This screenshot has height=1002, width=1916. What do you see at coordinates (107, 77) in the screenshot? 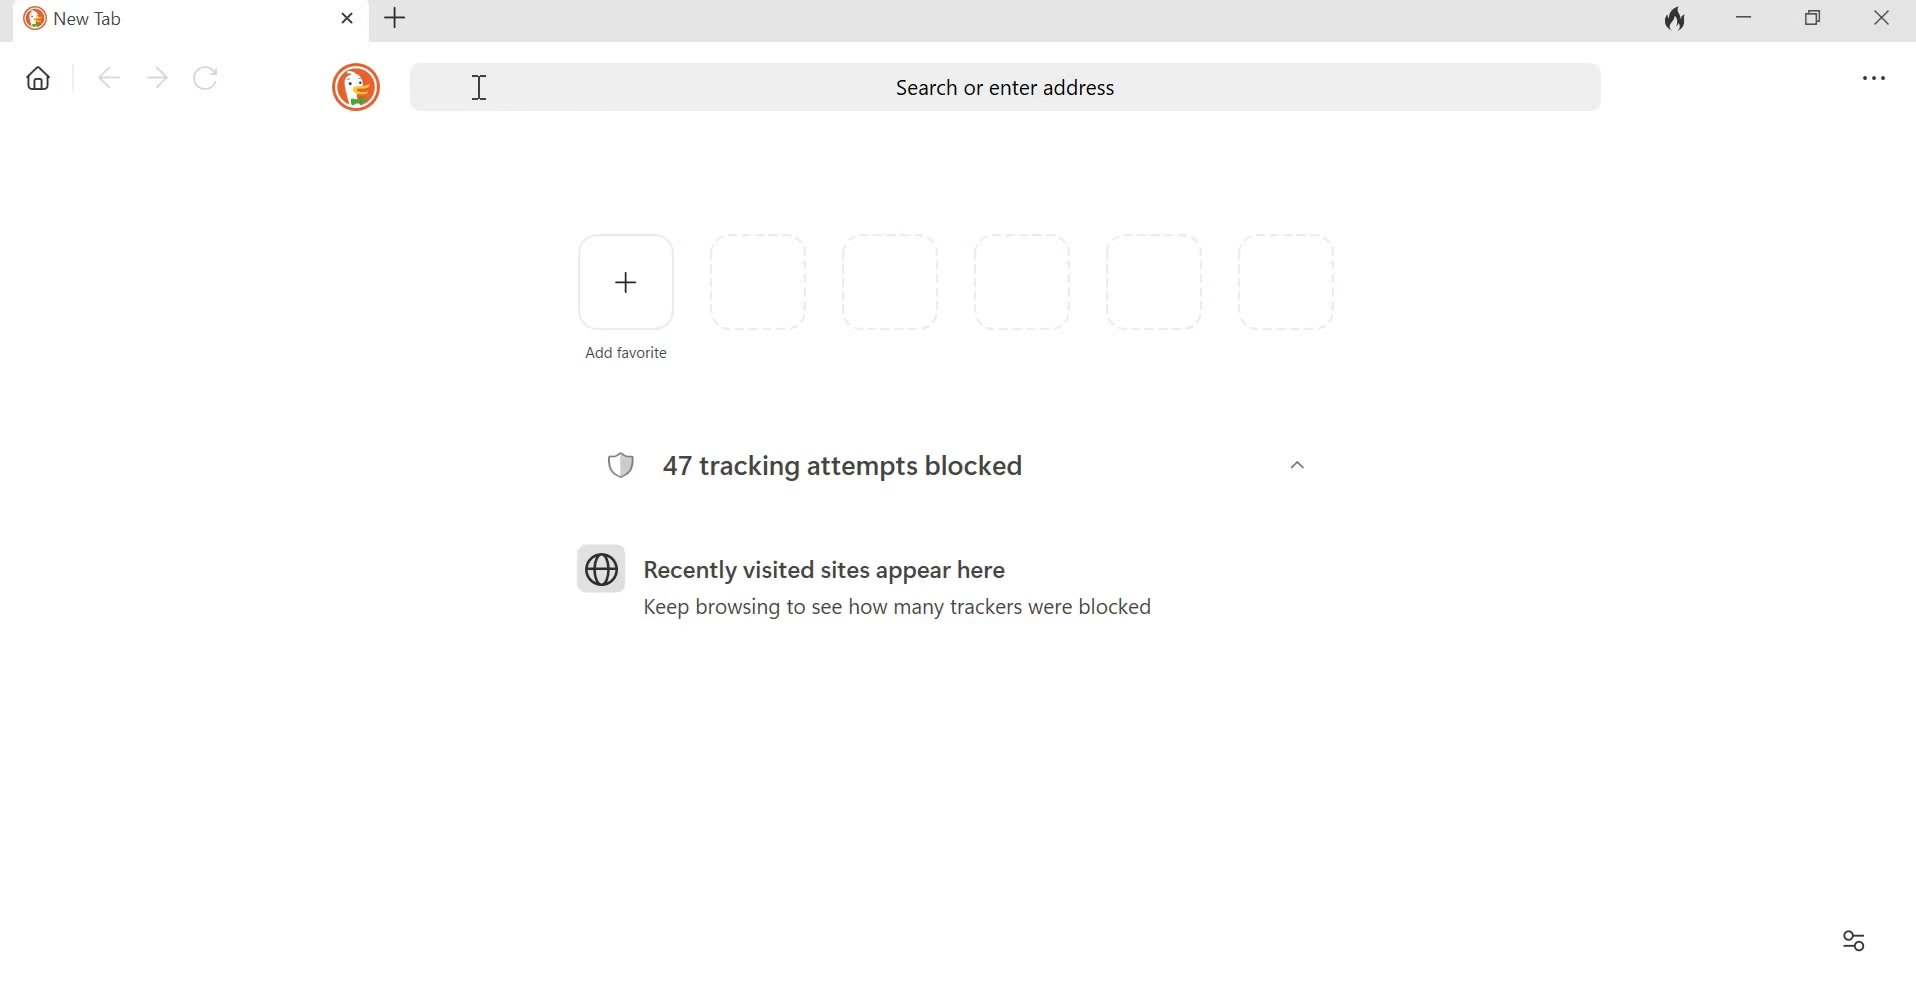
I see `Go back one page` at bounding box center [107, 77].